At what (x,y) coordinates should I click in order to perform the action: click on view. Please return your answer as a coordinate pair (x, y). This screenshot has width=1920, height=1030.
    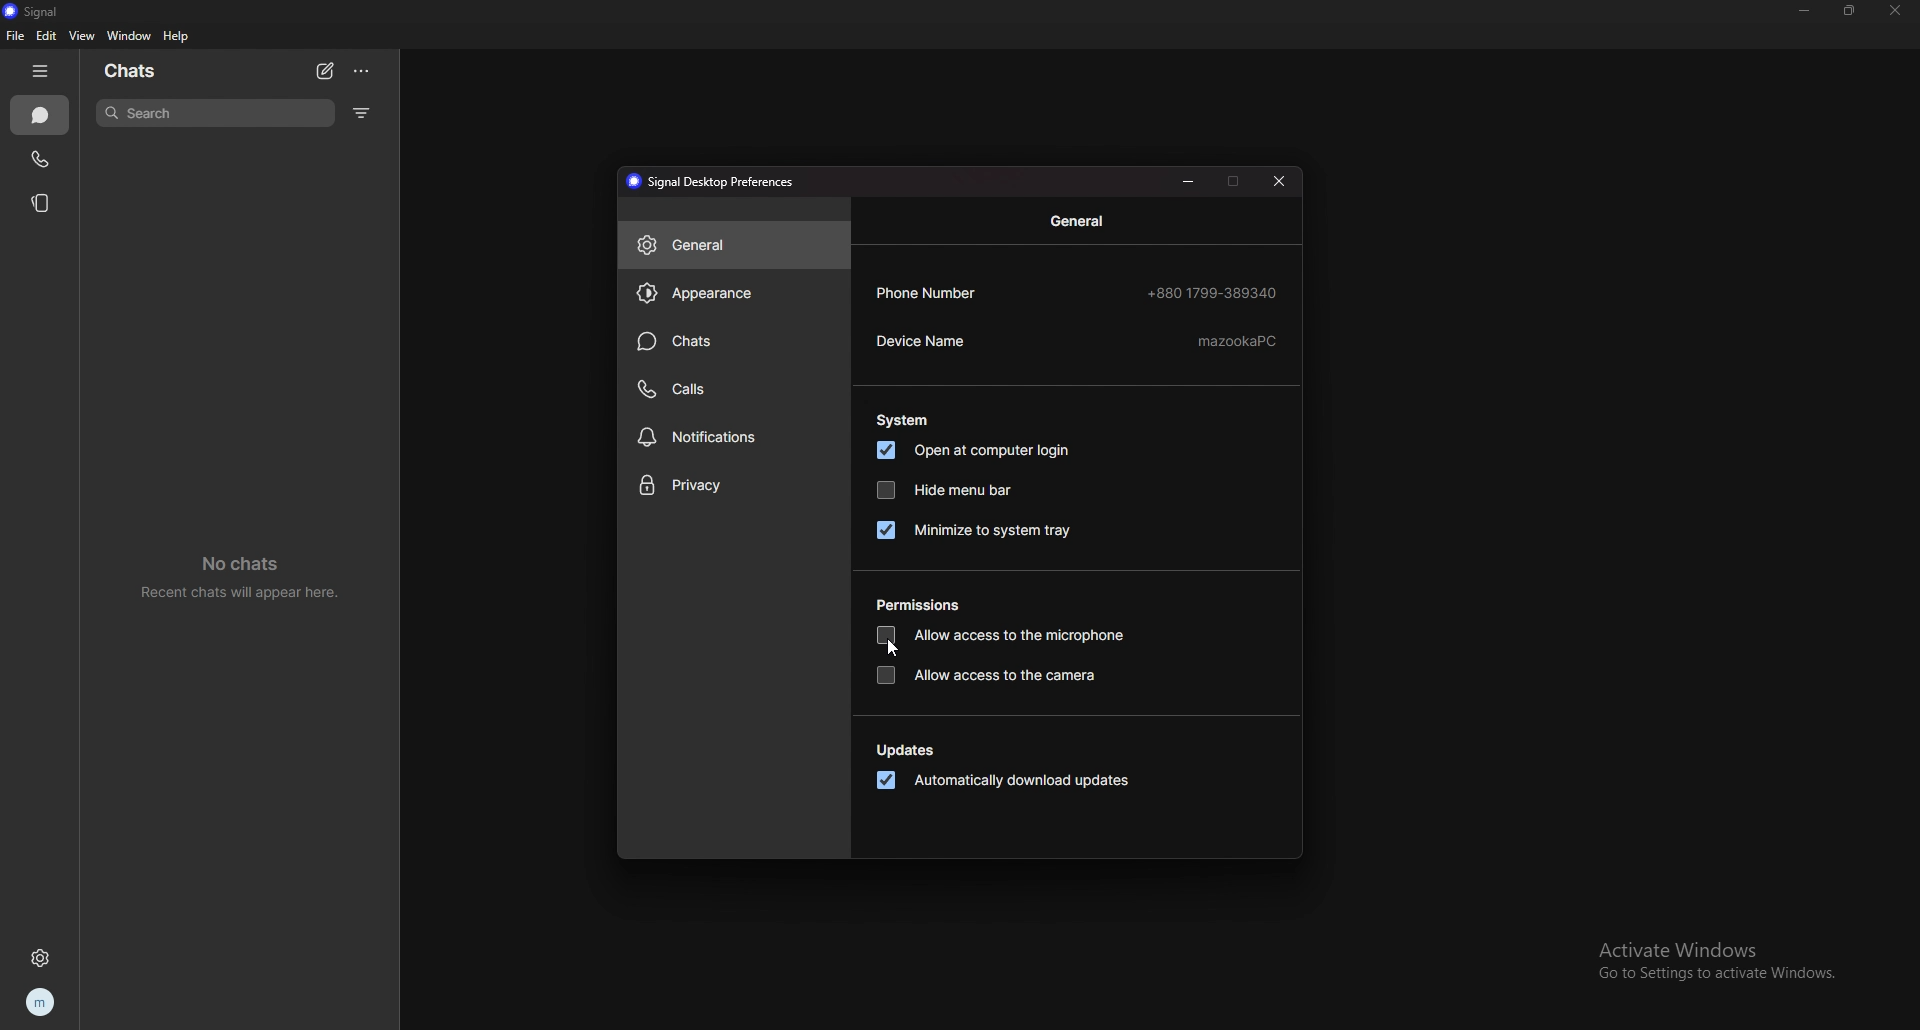
    Looking at the image, I should click on (81, 36).